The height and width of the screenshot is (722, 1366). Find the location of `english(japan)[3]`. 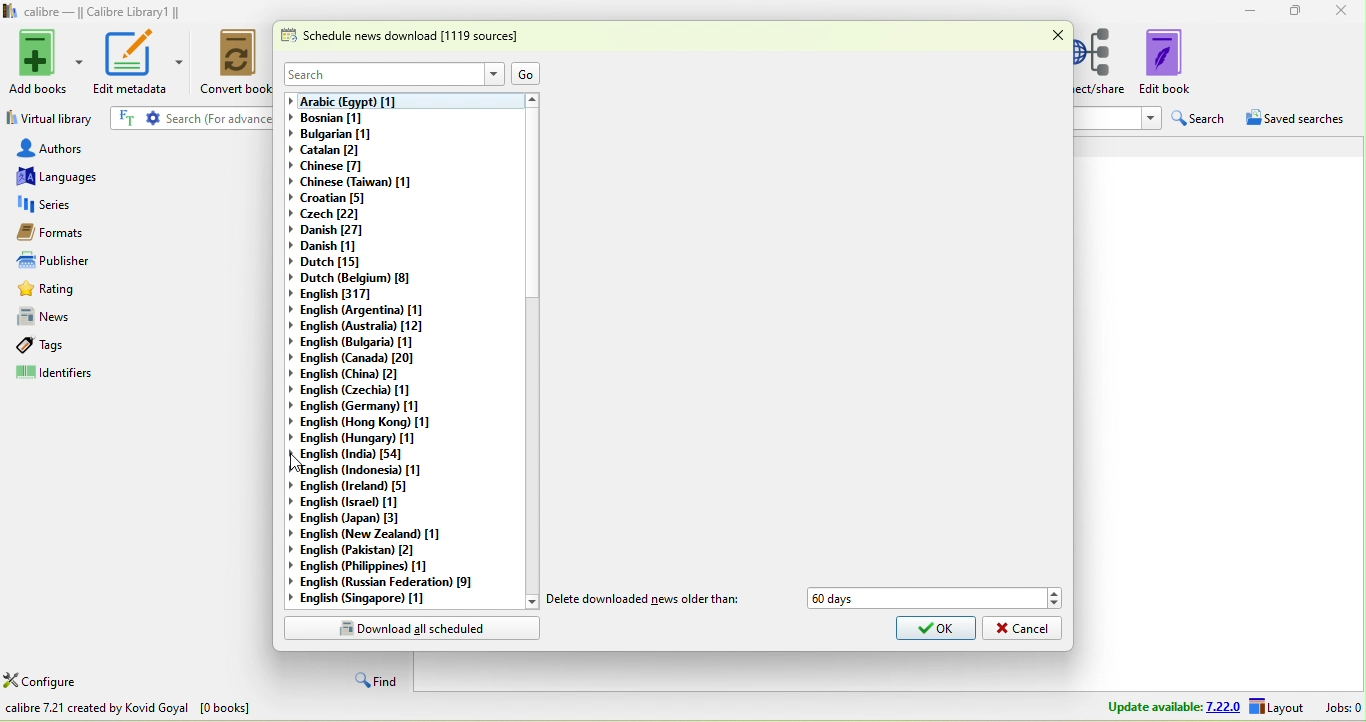

english(japan)[3] is located at coordinates (363, 518).